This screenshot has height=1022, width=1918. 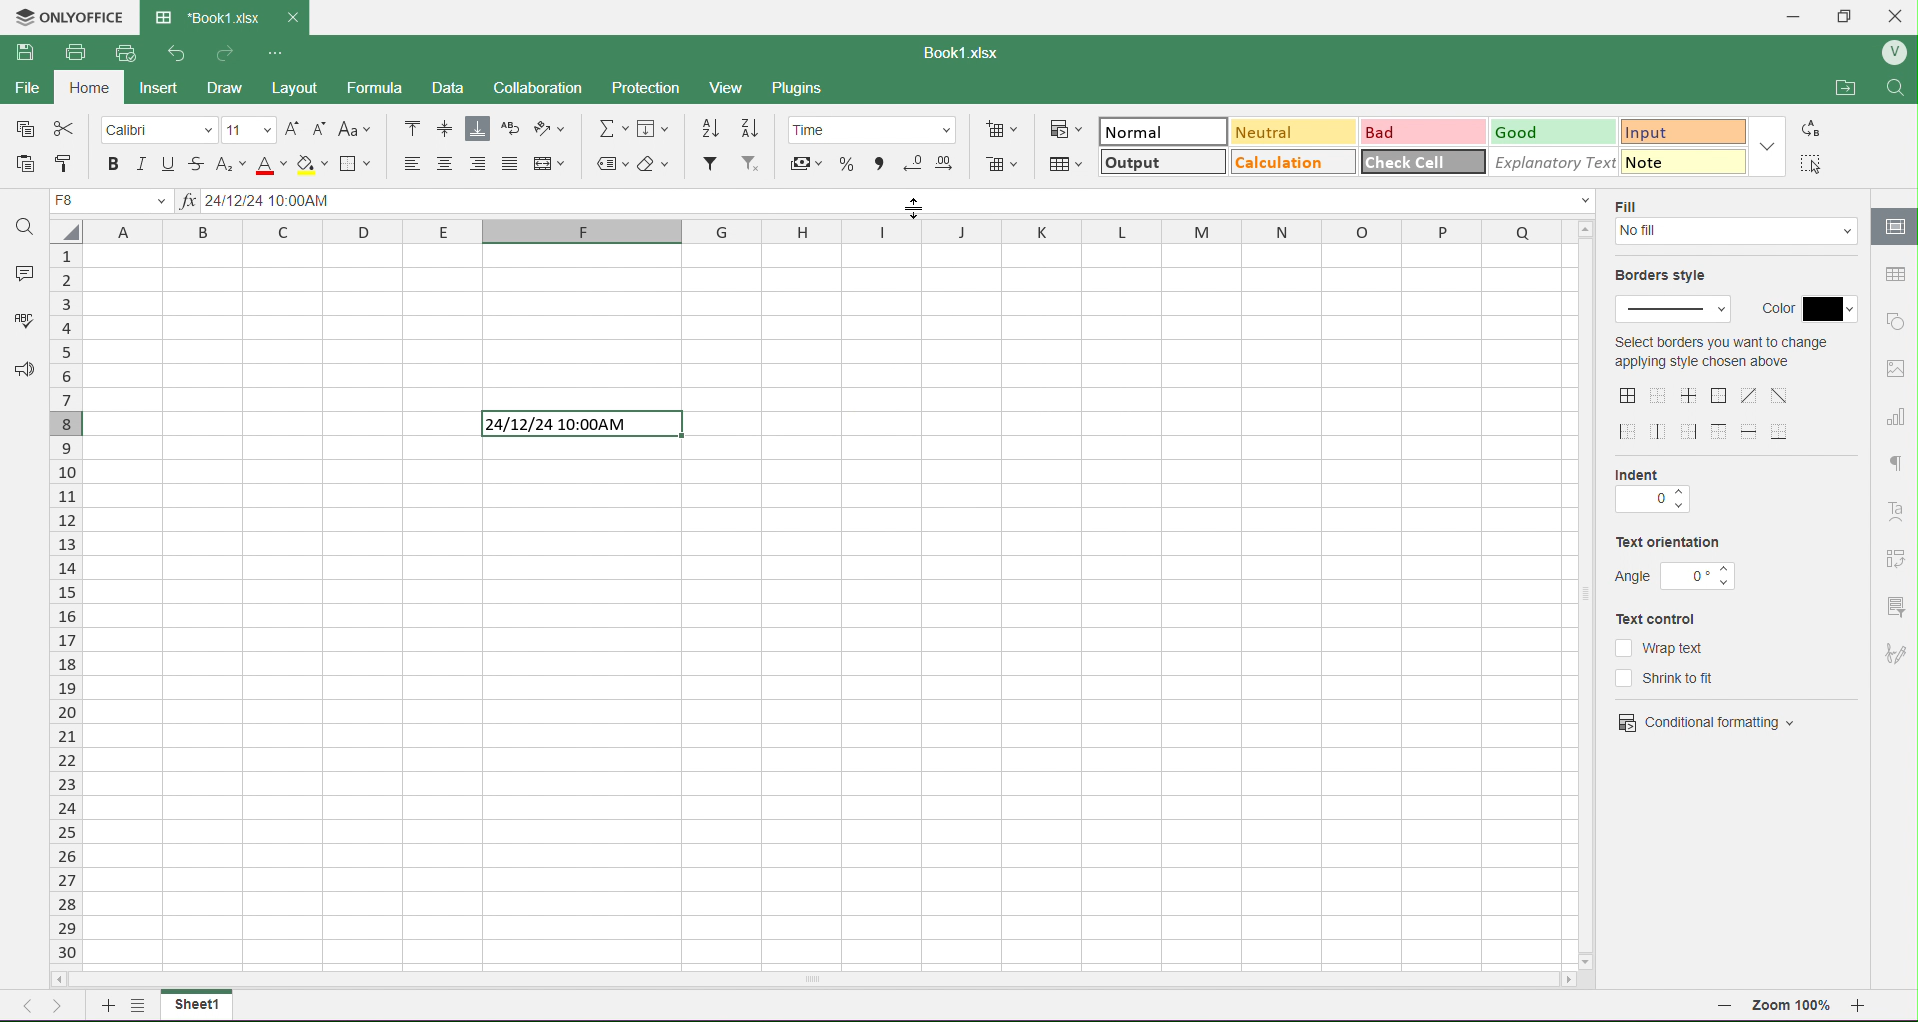 I want to click on zoom out, so click(x=1725, y=1009).